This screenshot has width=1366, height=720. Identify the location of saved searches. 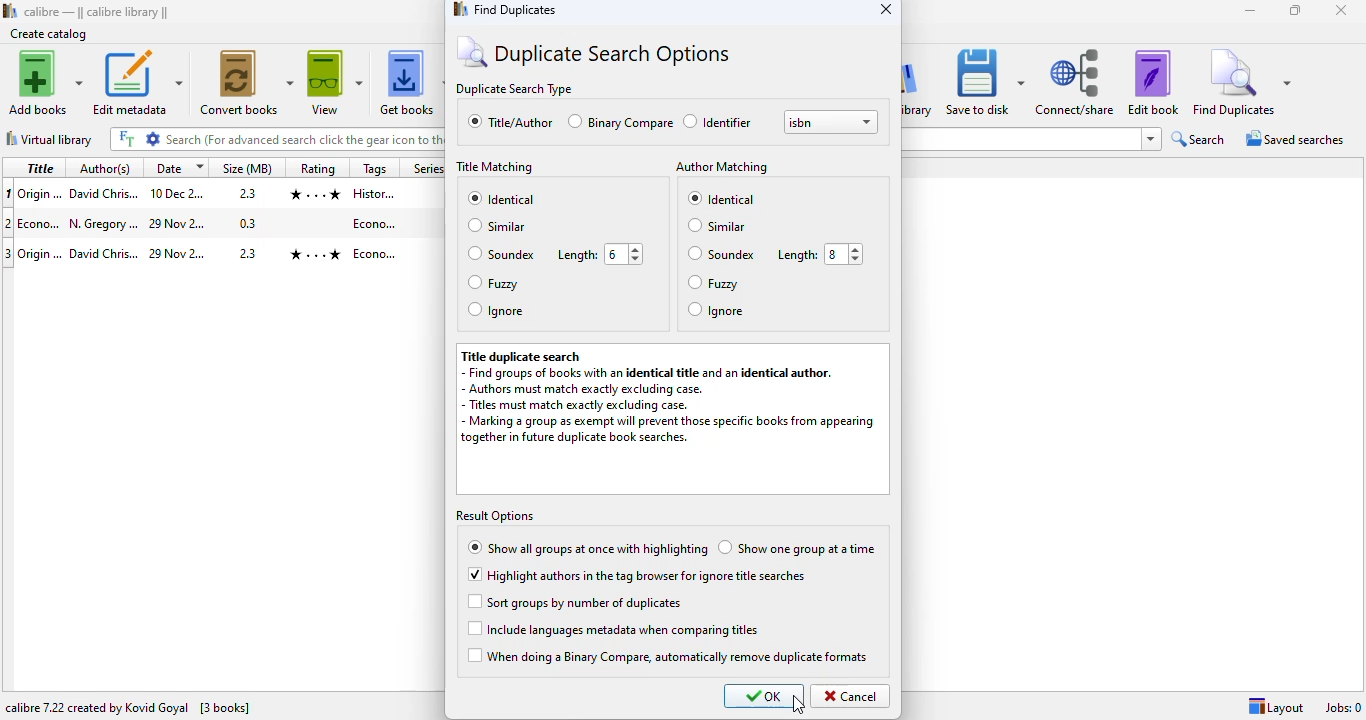
(1296, 137).